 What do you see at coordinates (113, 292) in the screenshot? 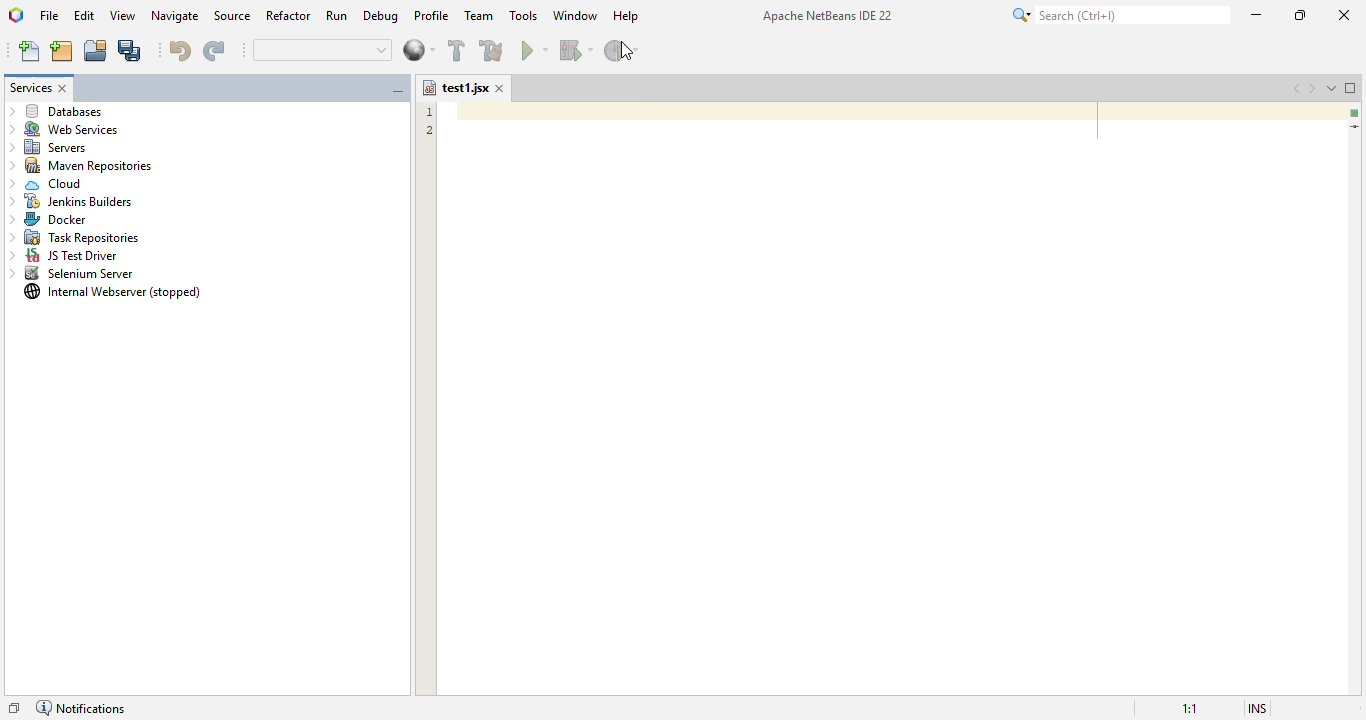
I see `internal webserver (stopped)` at bounding box center [113, 292].